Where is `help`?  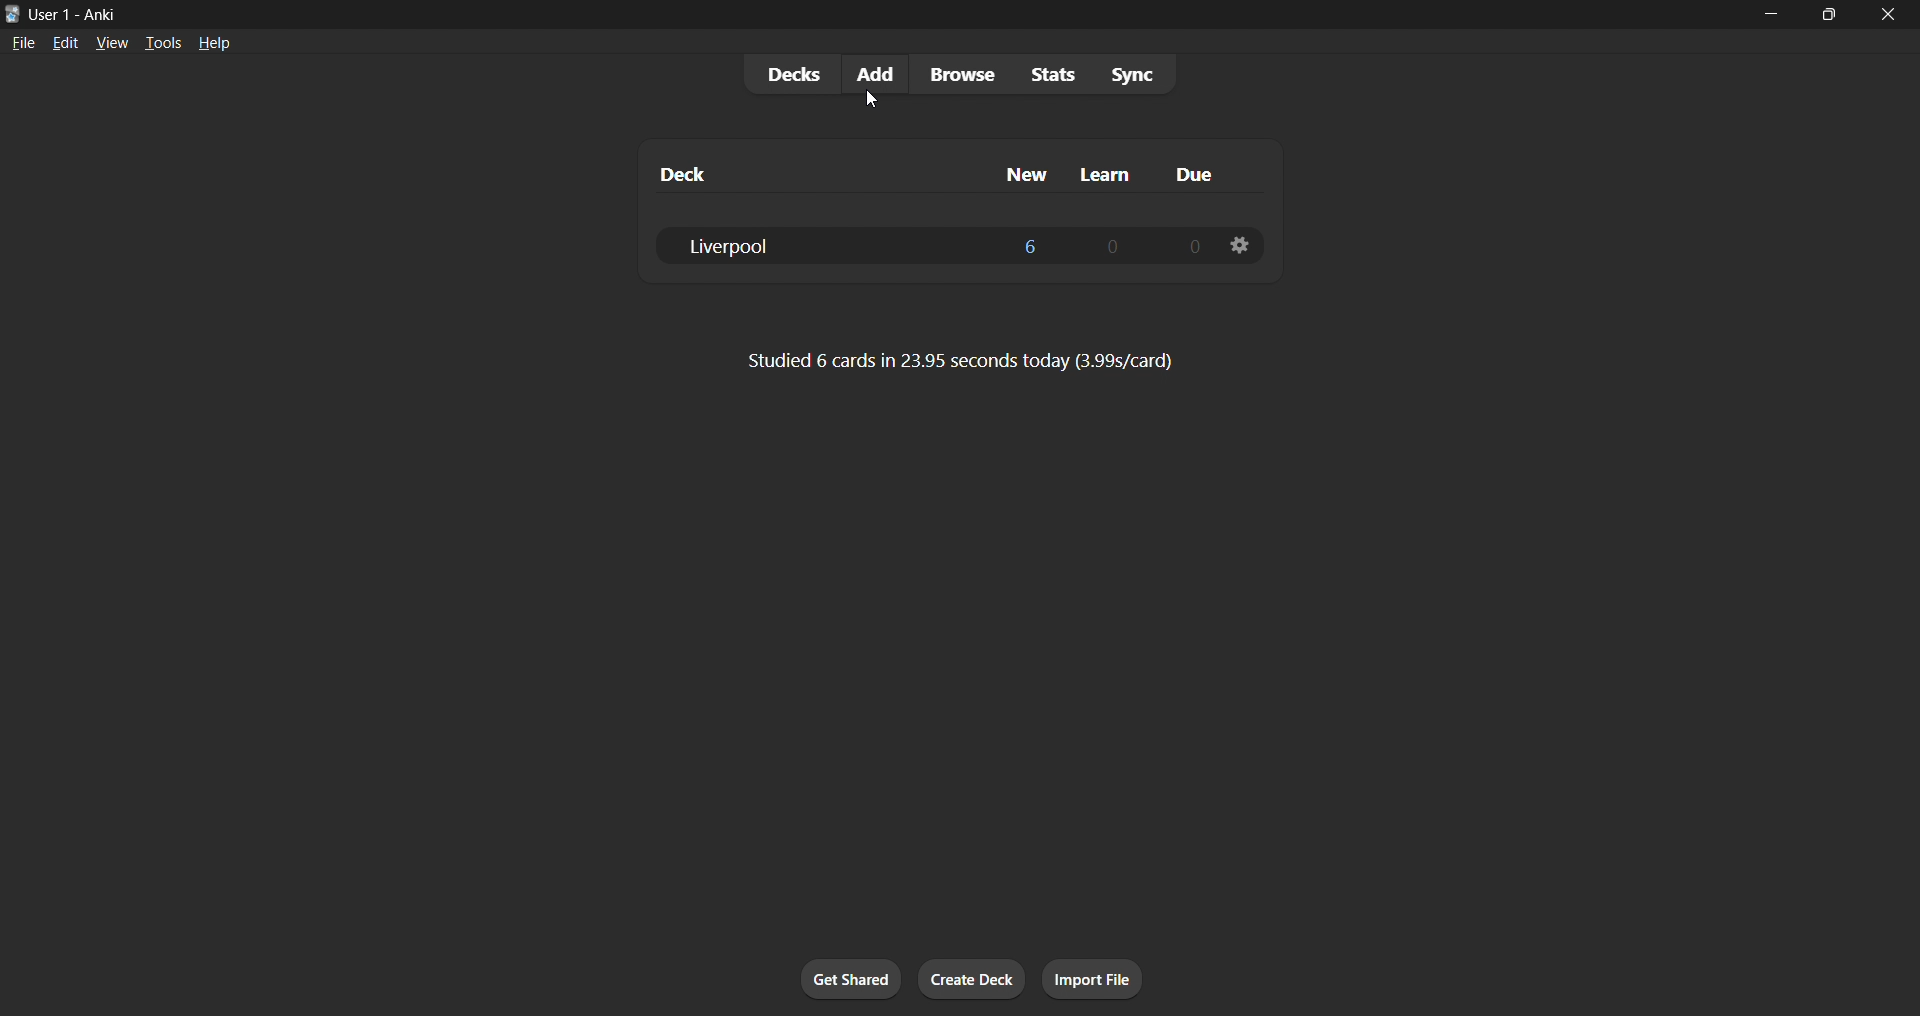 help is located at coordinates (214, 43).